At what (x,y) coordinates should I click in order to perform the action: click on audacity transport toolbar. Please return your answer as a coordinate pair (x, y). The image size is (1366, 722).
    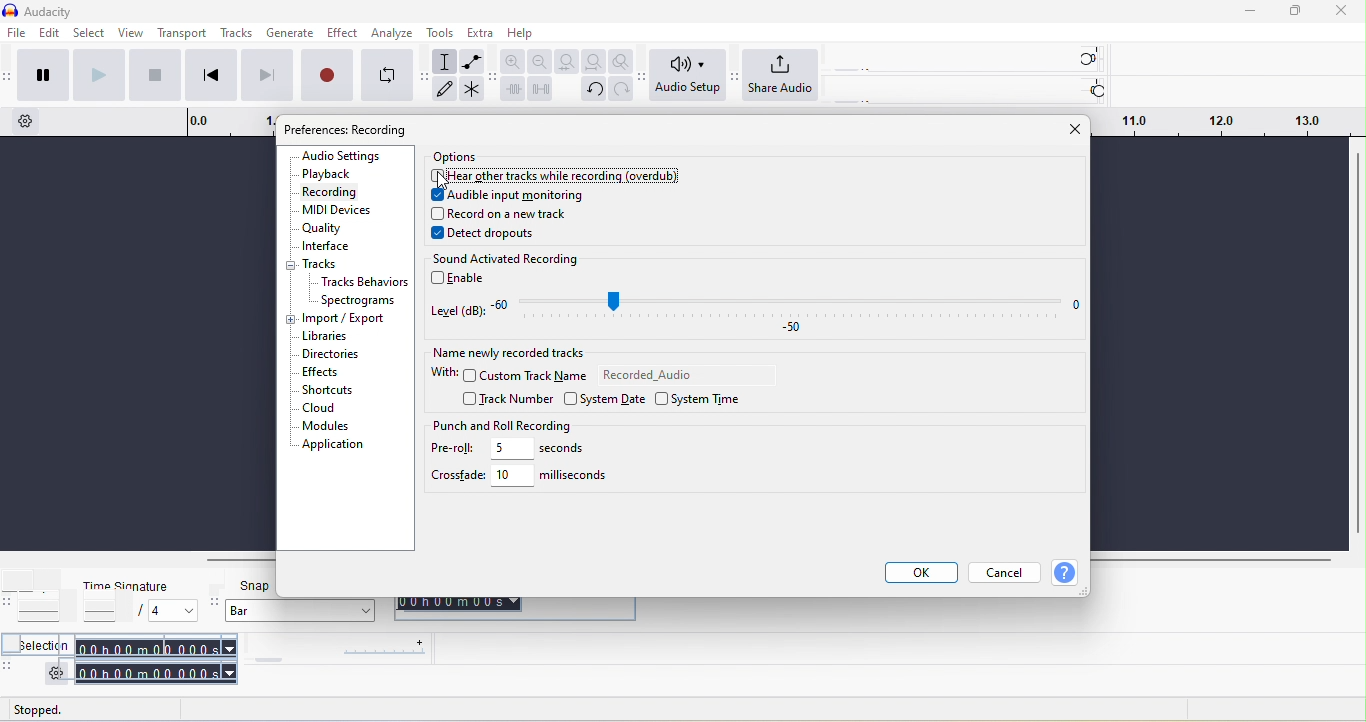
    Looking at the image, I should click on (9, 75).